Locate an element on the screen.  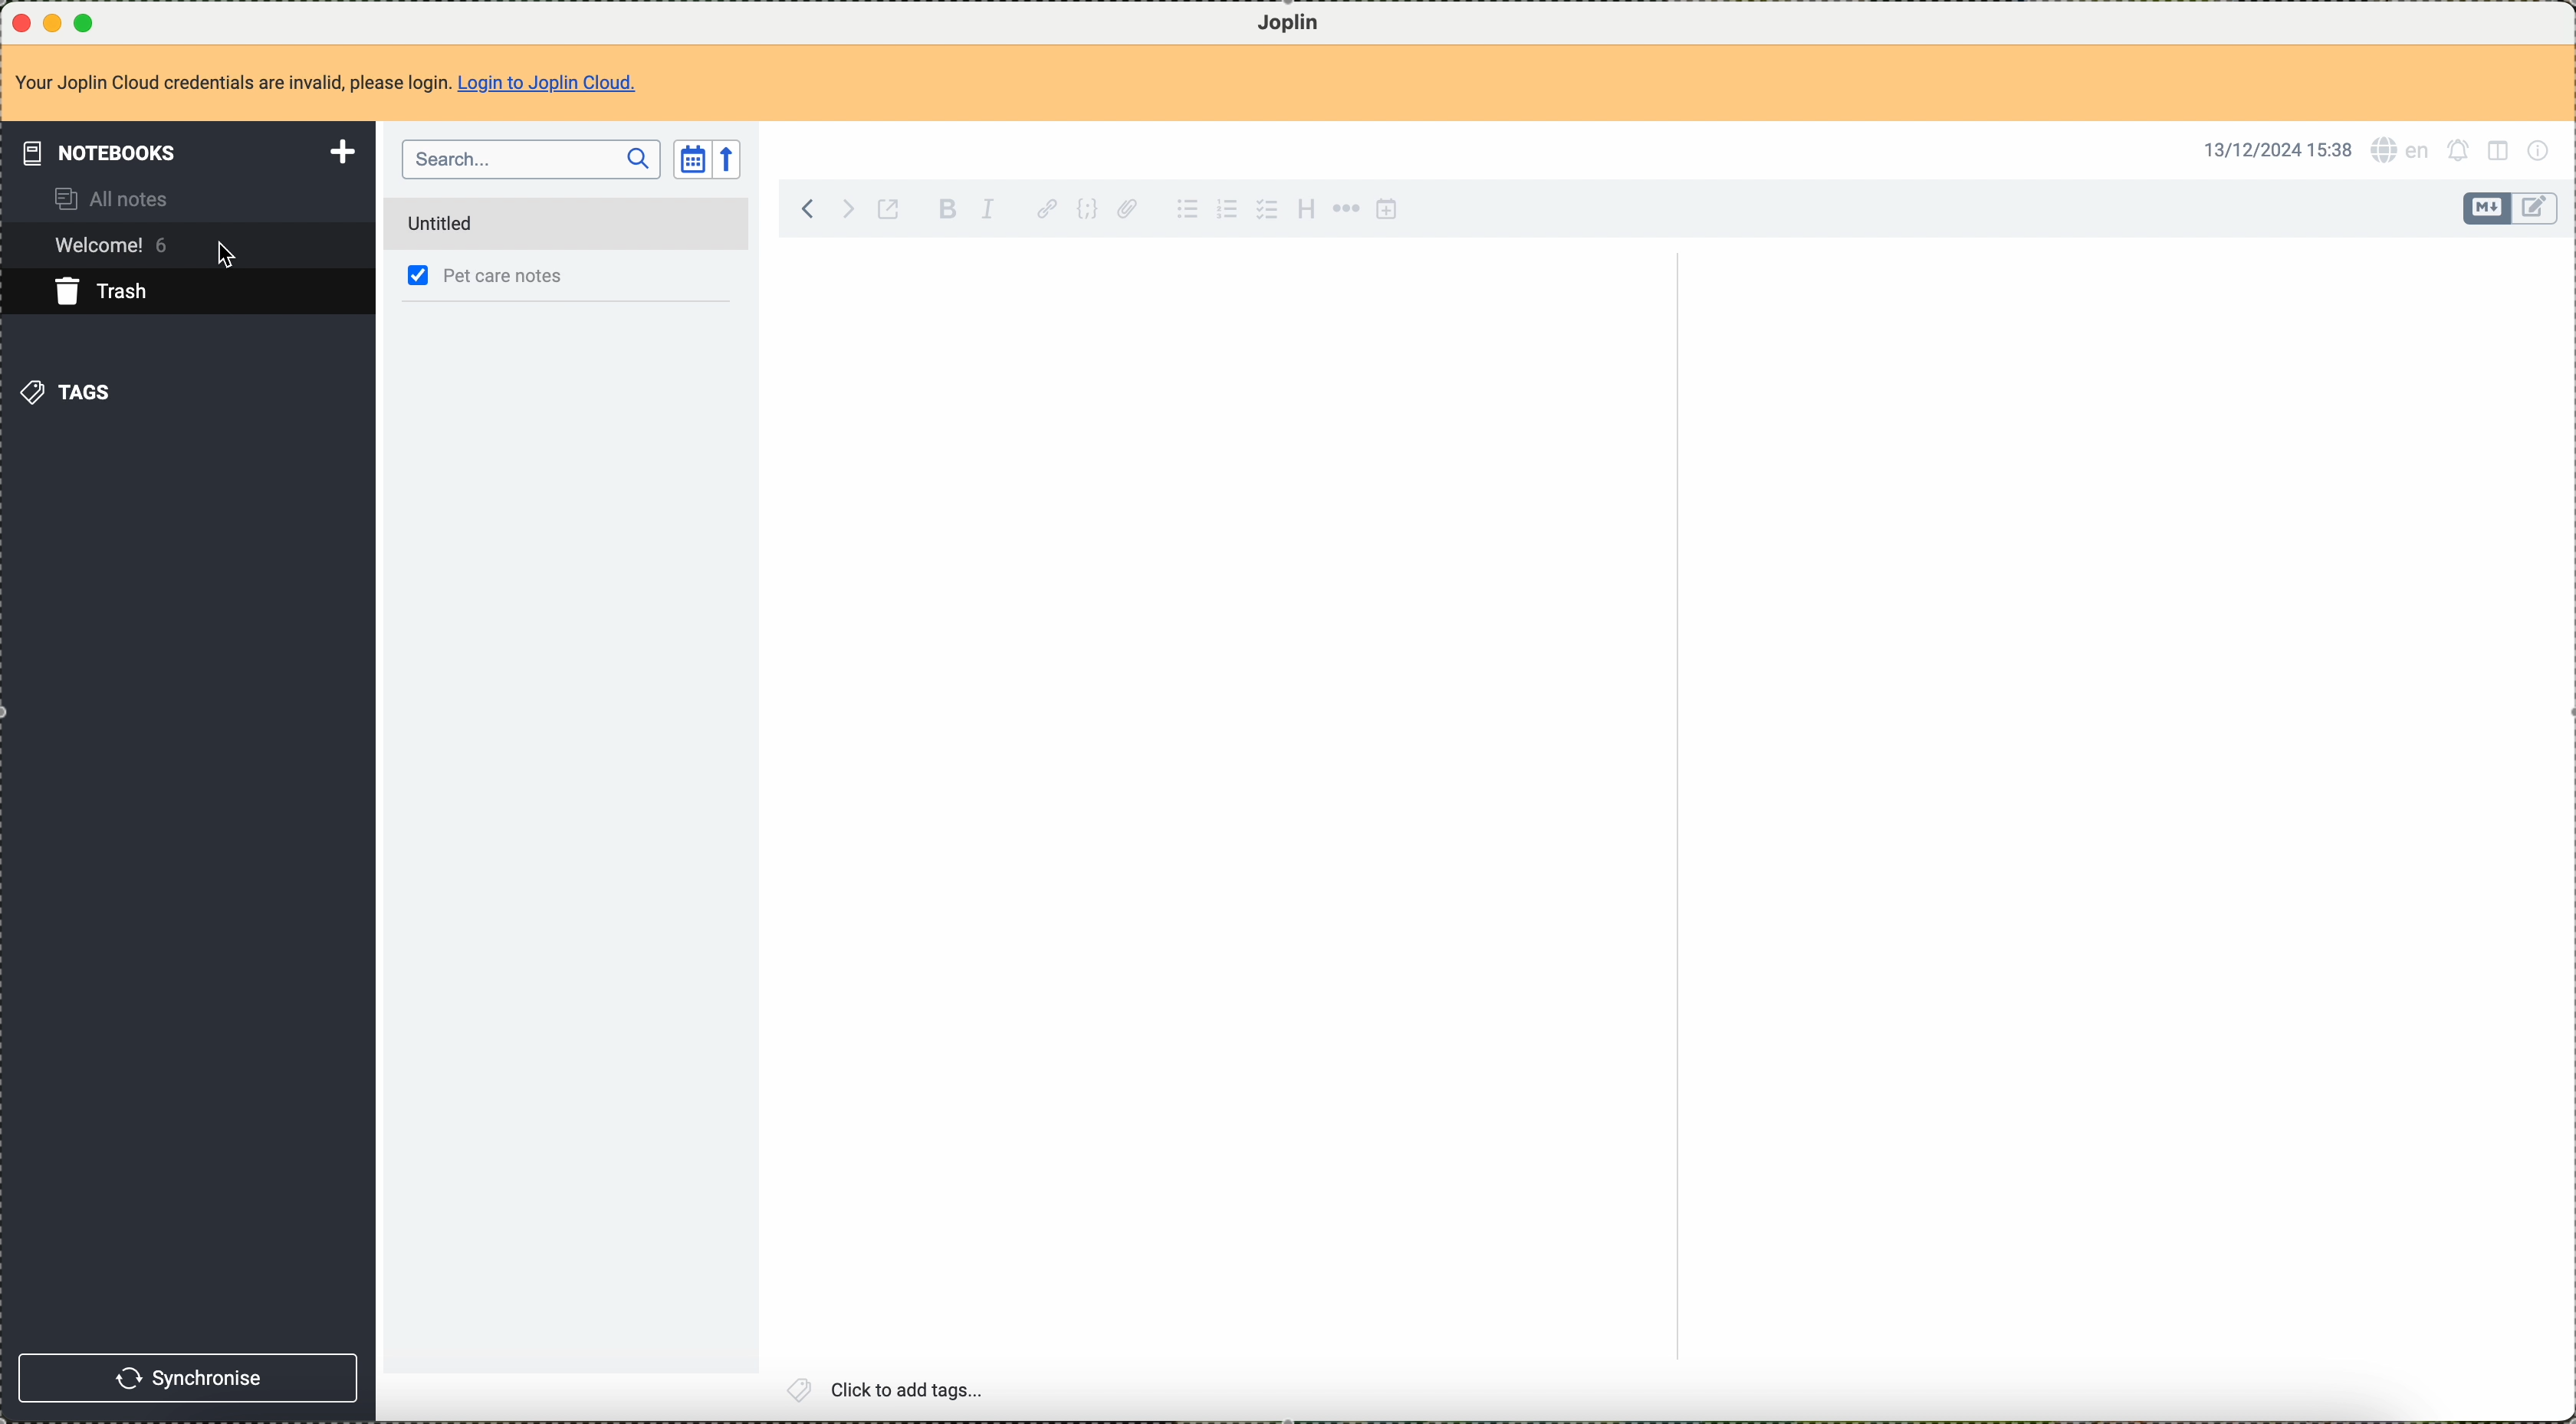
italic is located at coordinates (987, 210).